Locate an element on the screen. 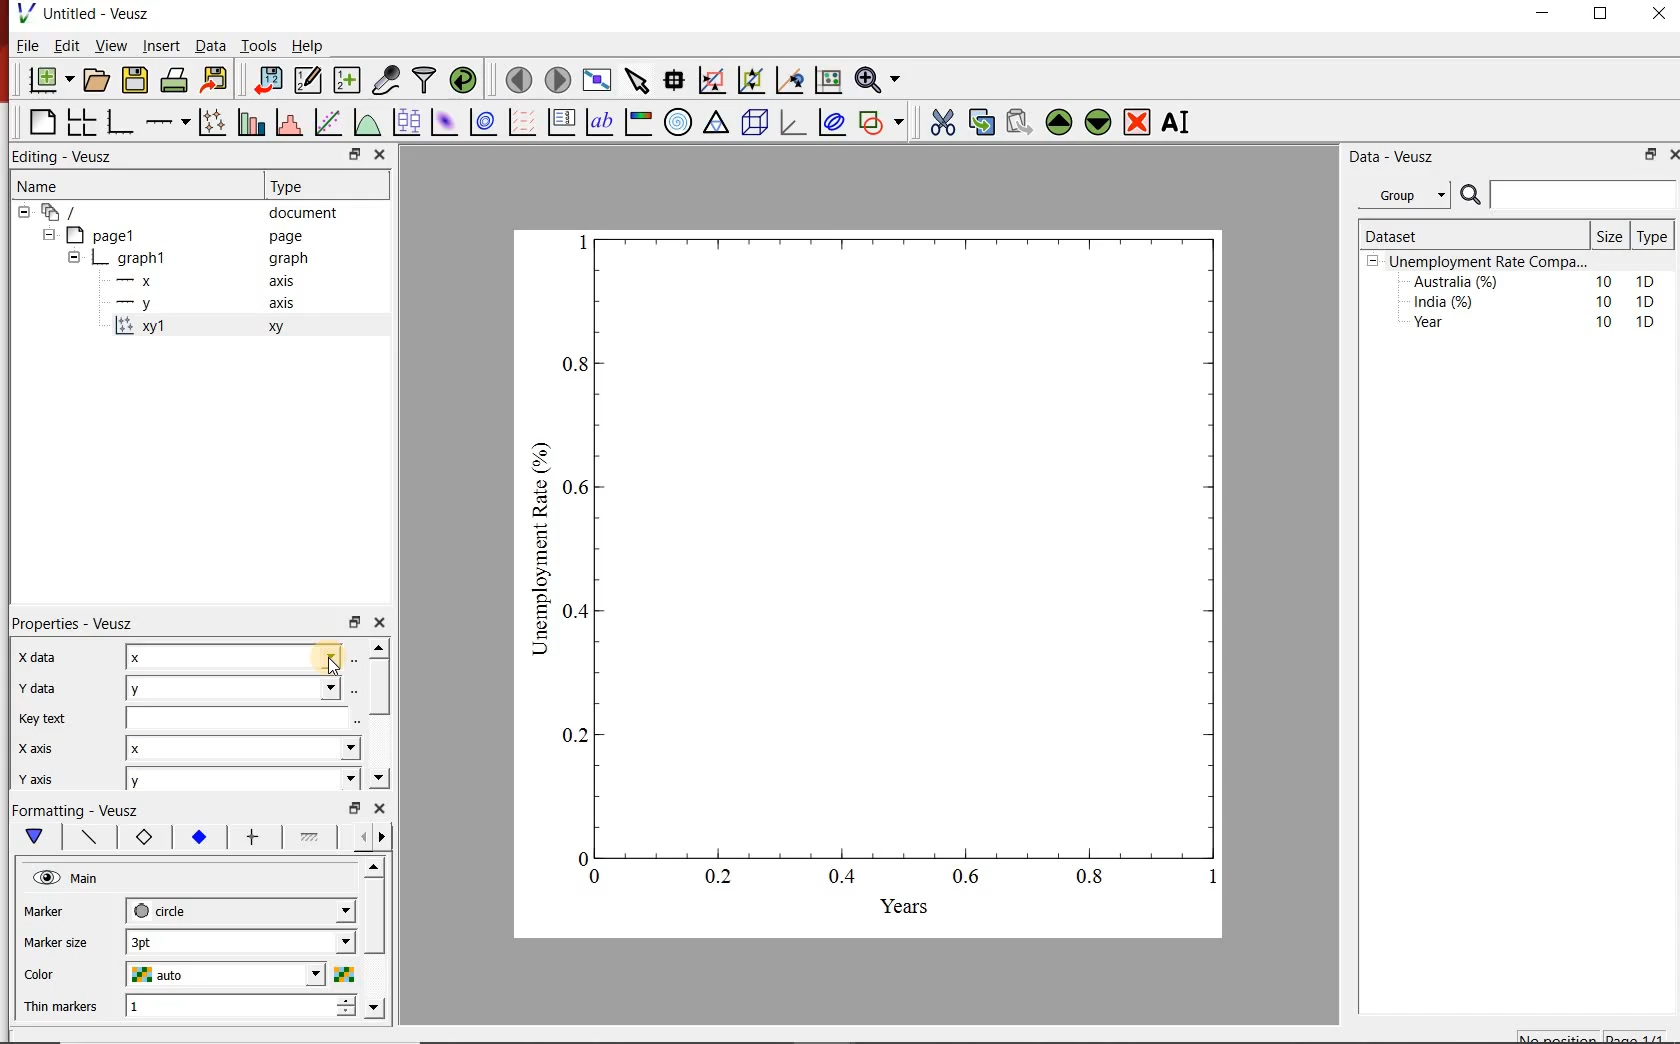 This screenshot has height=1044, width=1680. Editing - Veusz is located at coordinates (66, 155).